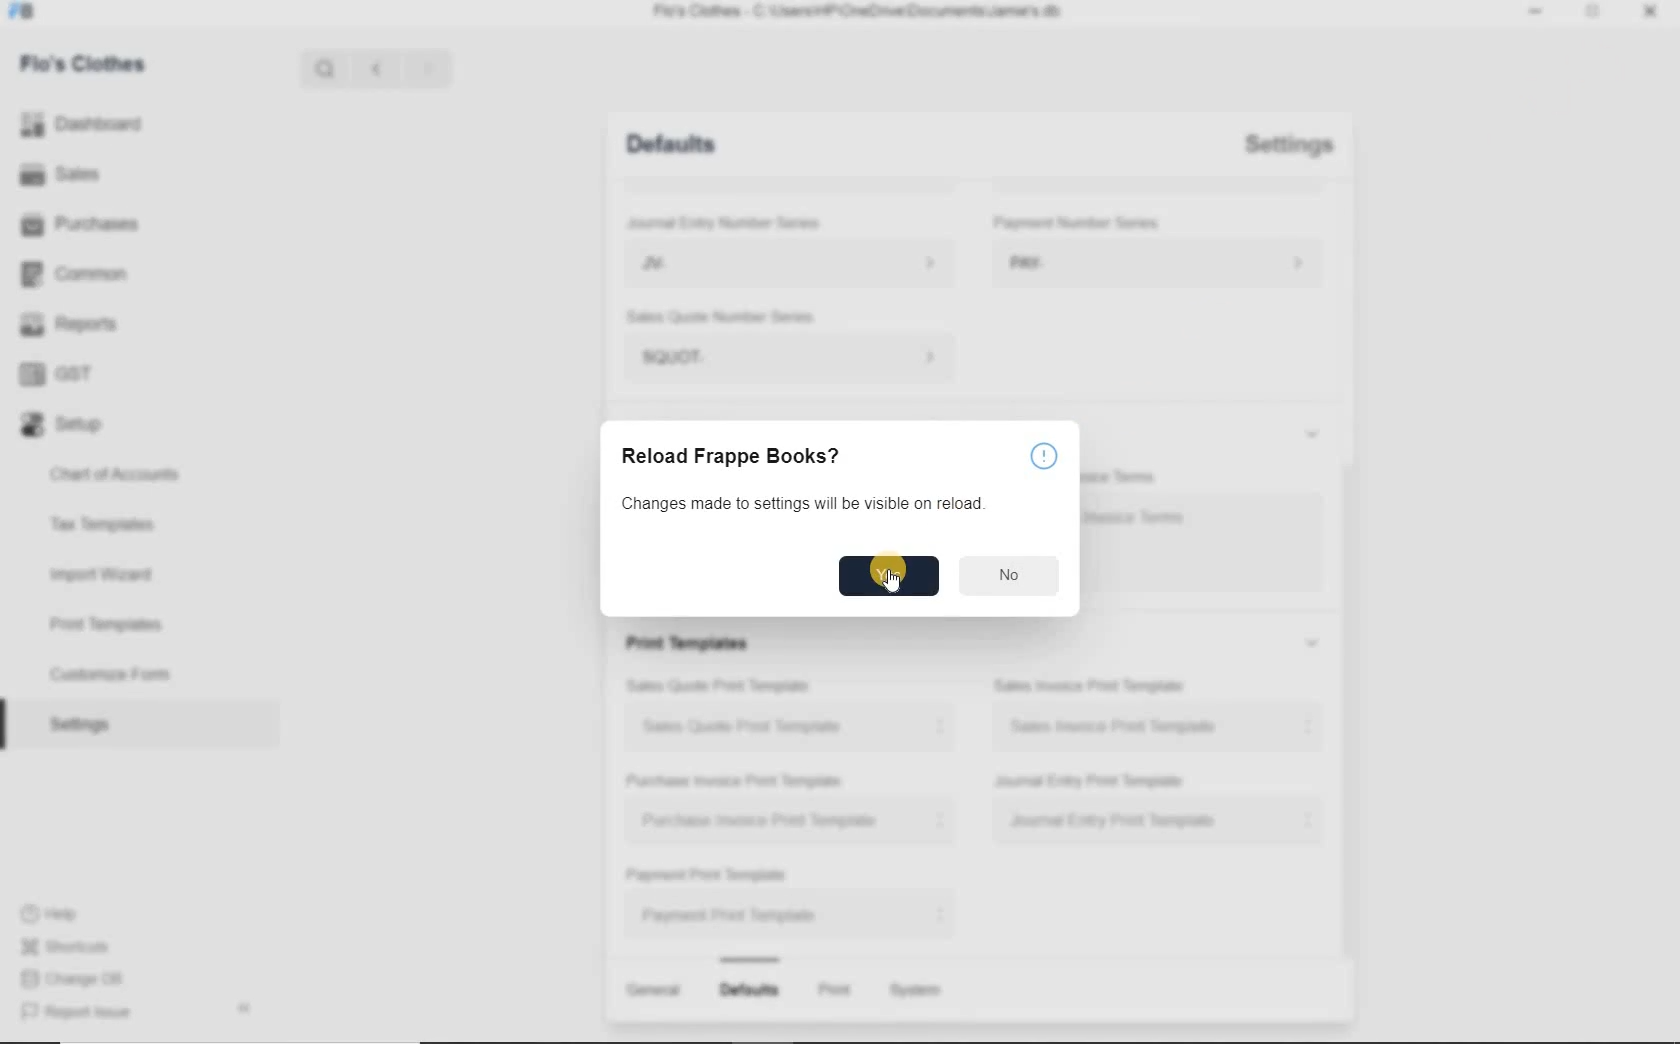 This screenshot has height=1044, width=1680. Describe the element at coordinates (728, 456) in the screenshot. I see `Reload Frappe Books?` at that location.